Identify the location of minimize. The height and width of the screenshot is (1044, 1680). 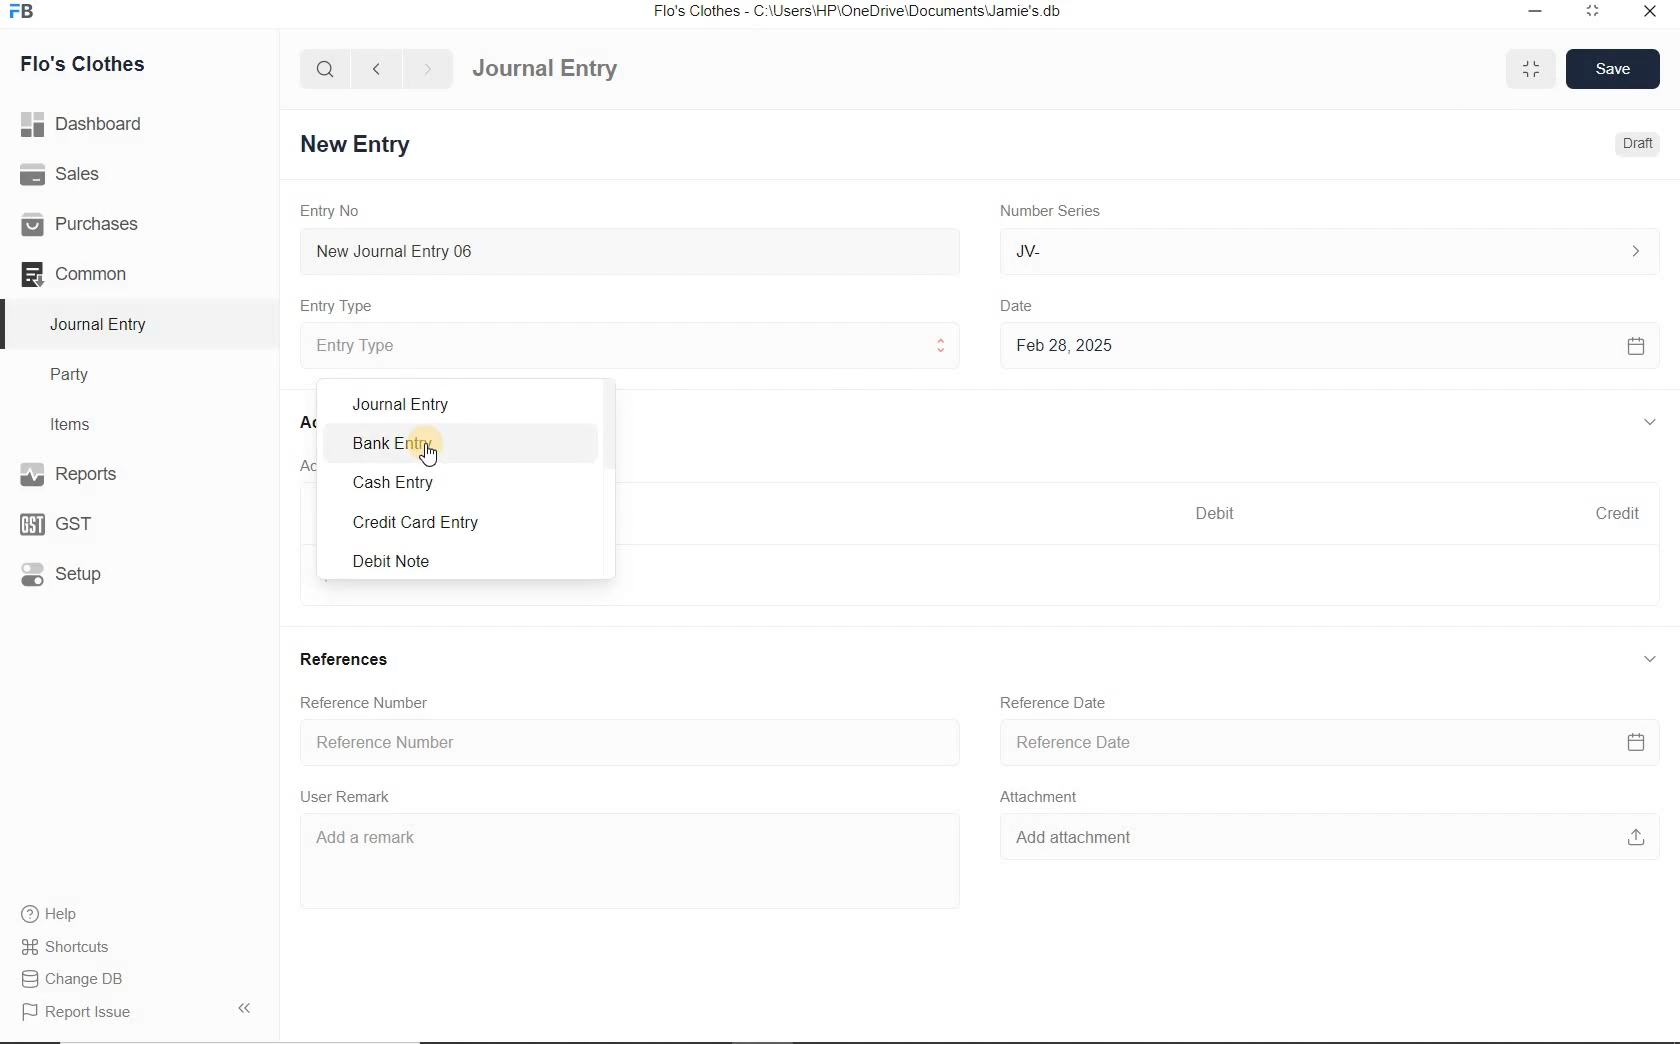
(1533, 10).